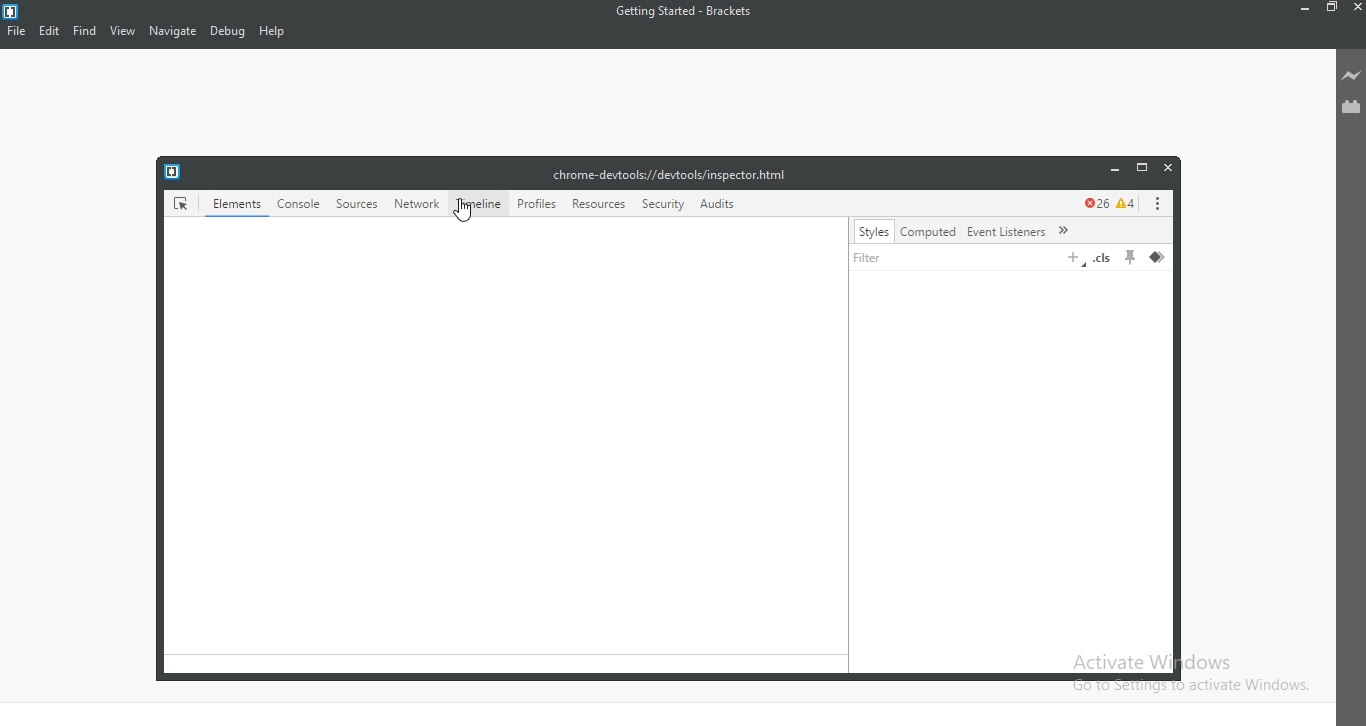 Image resolution: width=1366 pixels, height=726 pixels. Describe the element at coordinates (874, 231) in the screenshot. I see `styles` at that location.